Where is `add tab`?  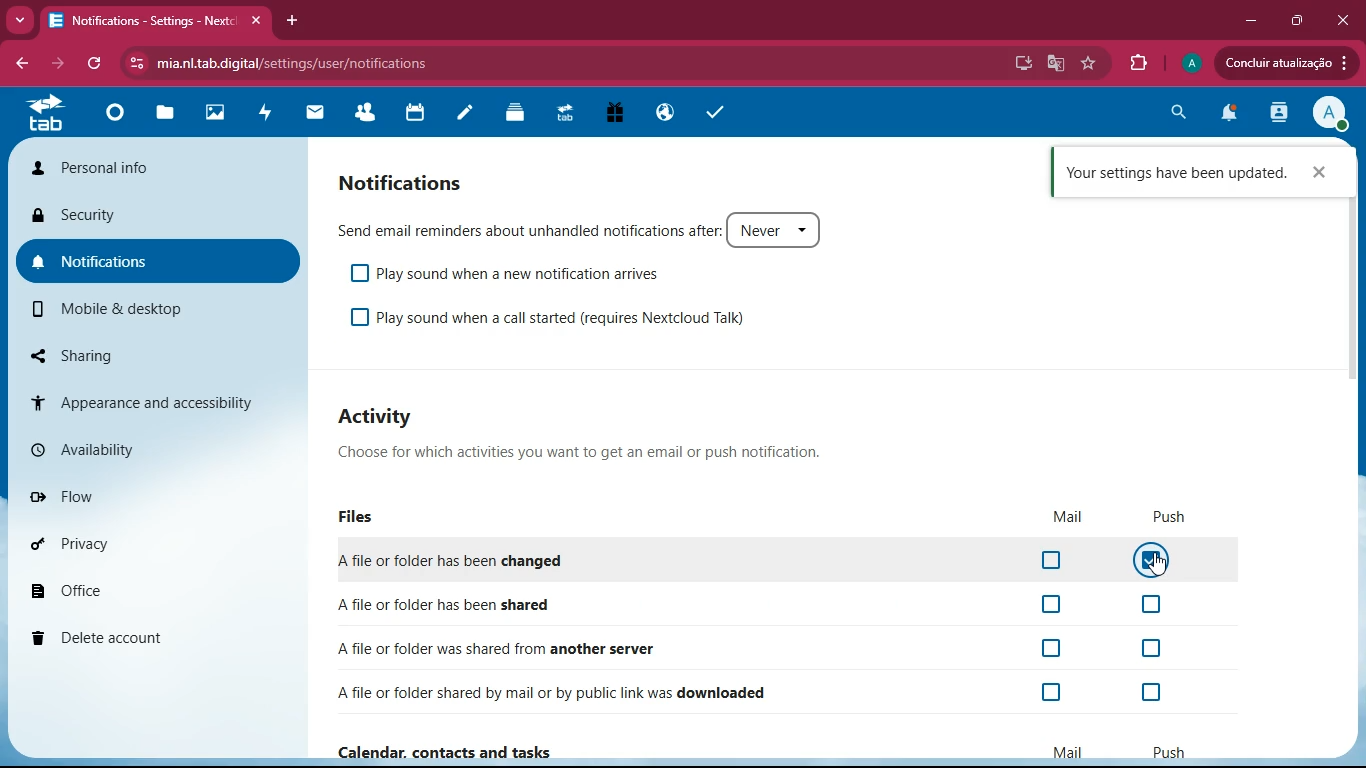 add tab is located at coordinates (292, 20).